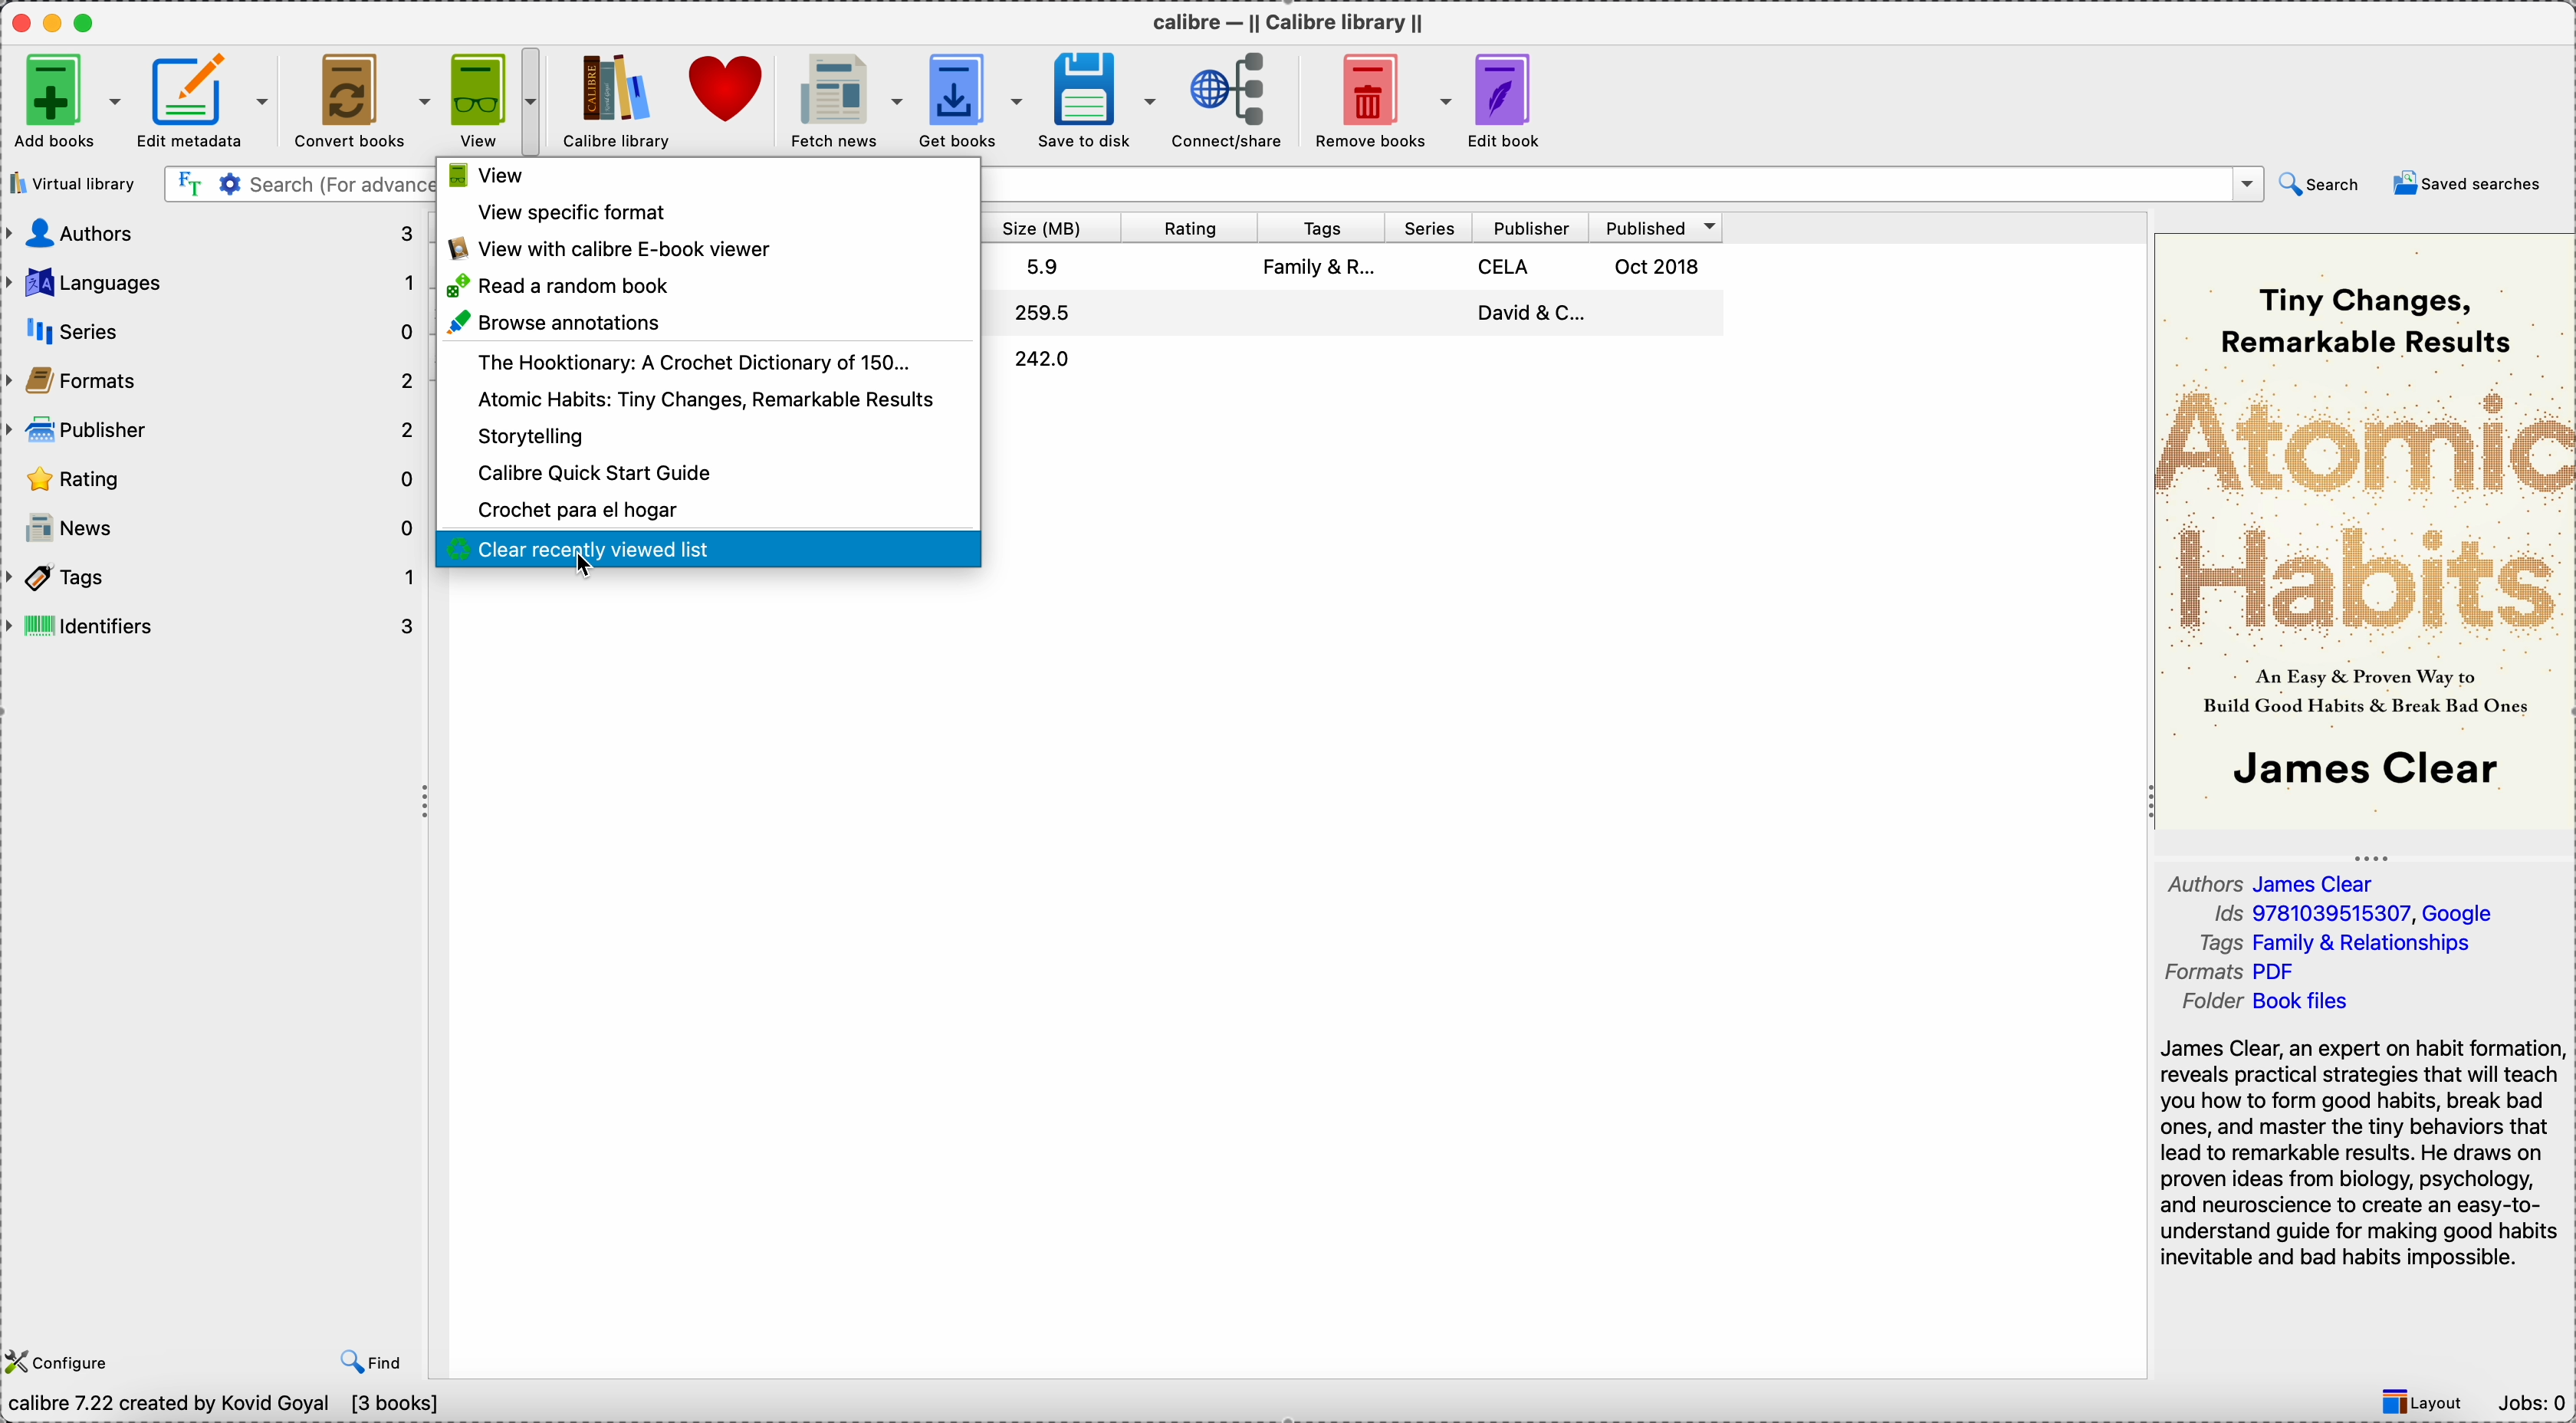 The width and height of the screenshot is (2576, 1423). Describe the element at coordinates (1661, 264) in the screenshot. I see `Oct 2018` at that location.